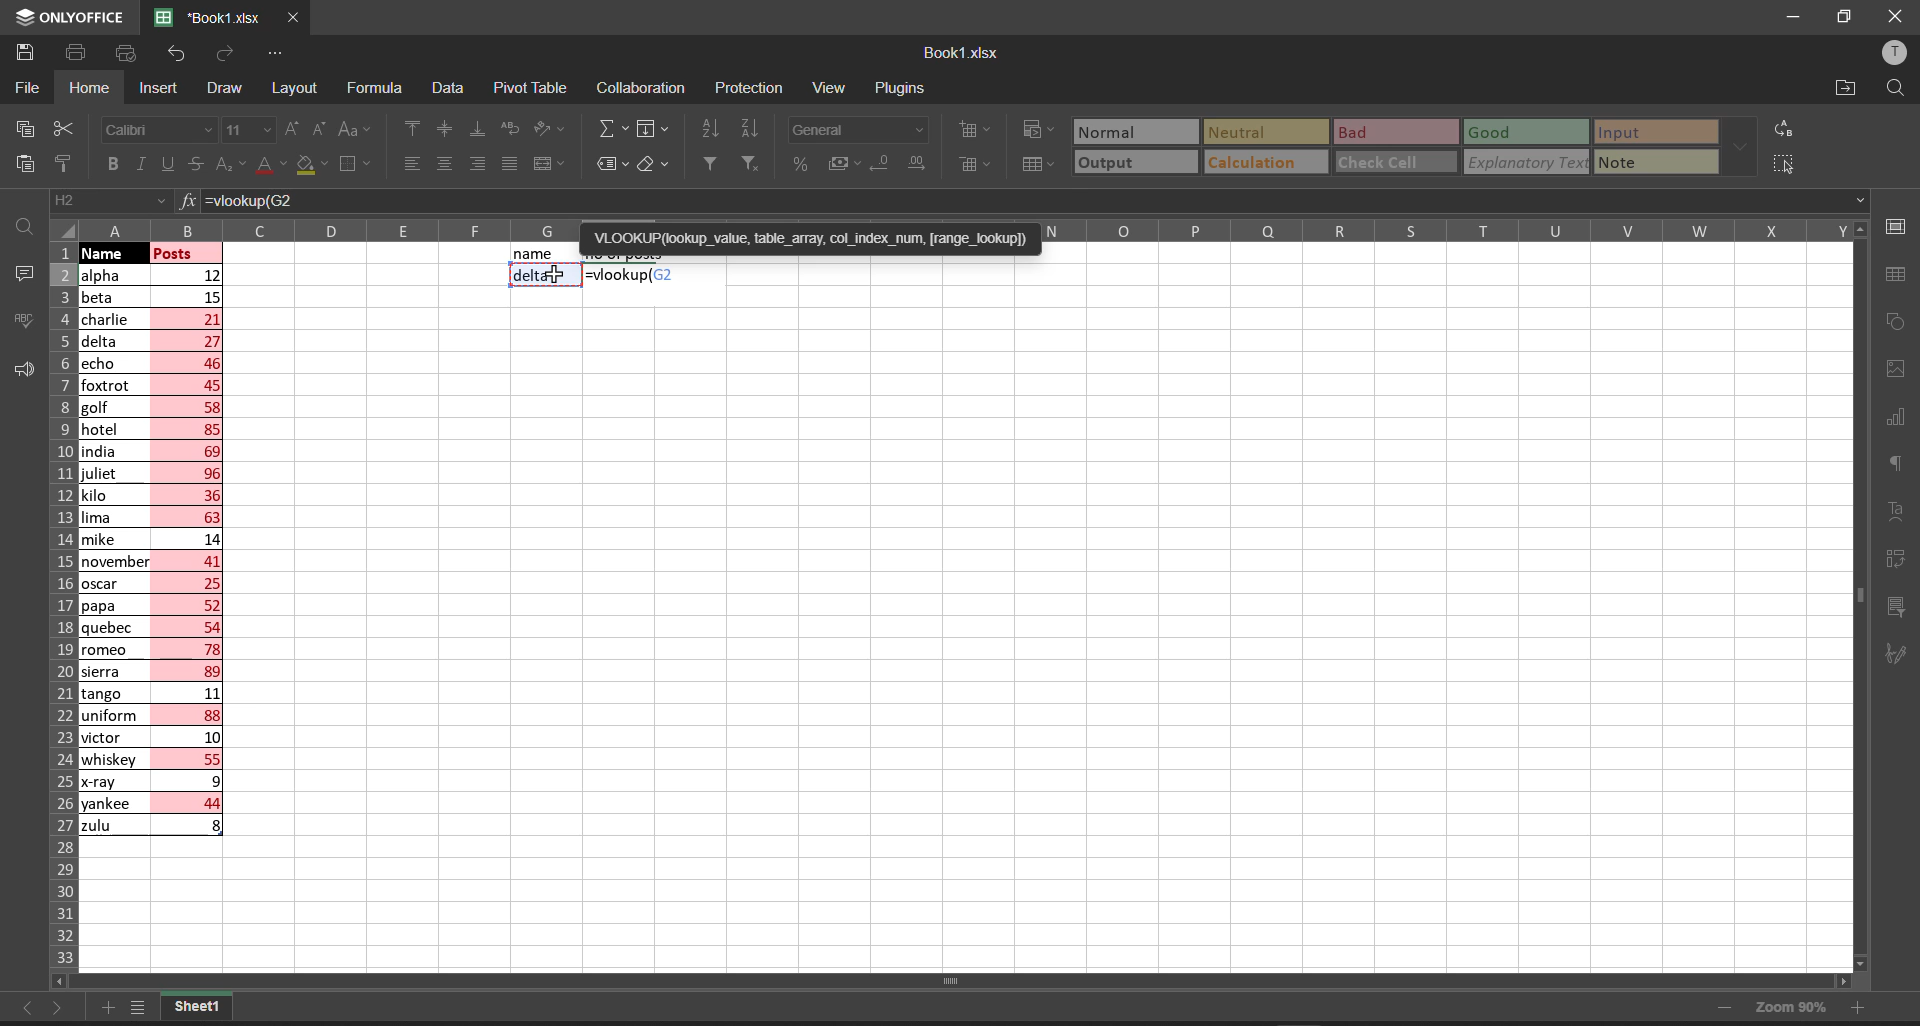 The width and height of the screenshot is (1920, 1026). What do you see at coordinates (508, 164) in the screenshot?
I see `justified` at bounding box center [508, 164].